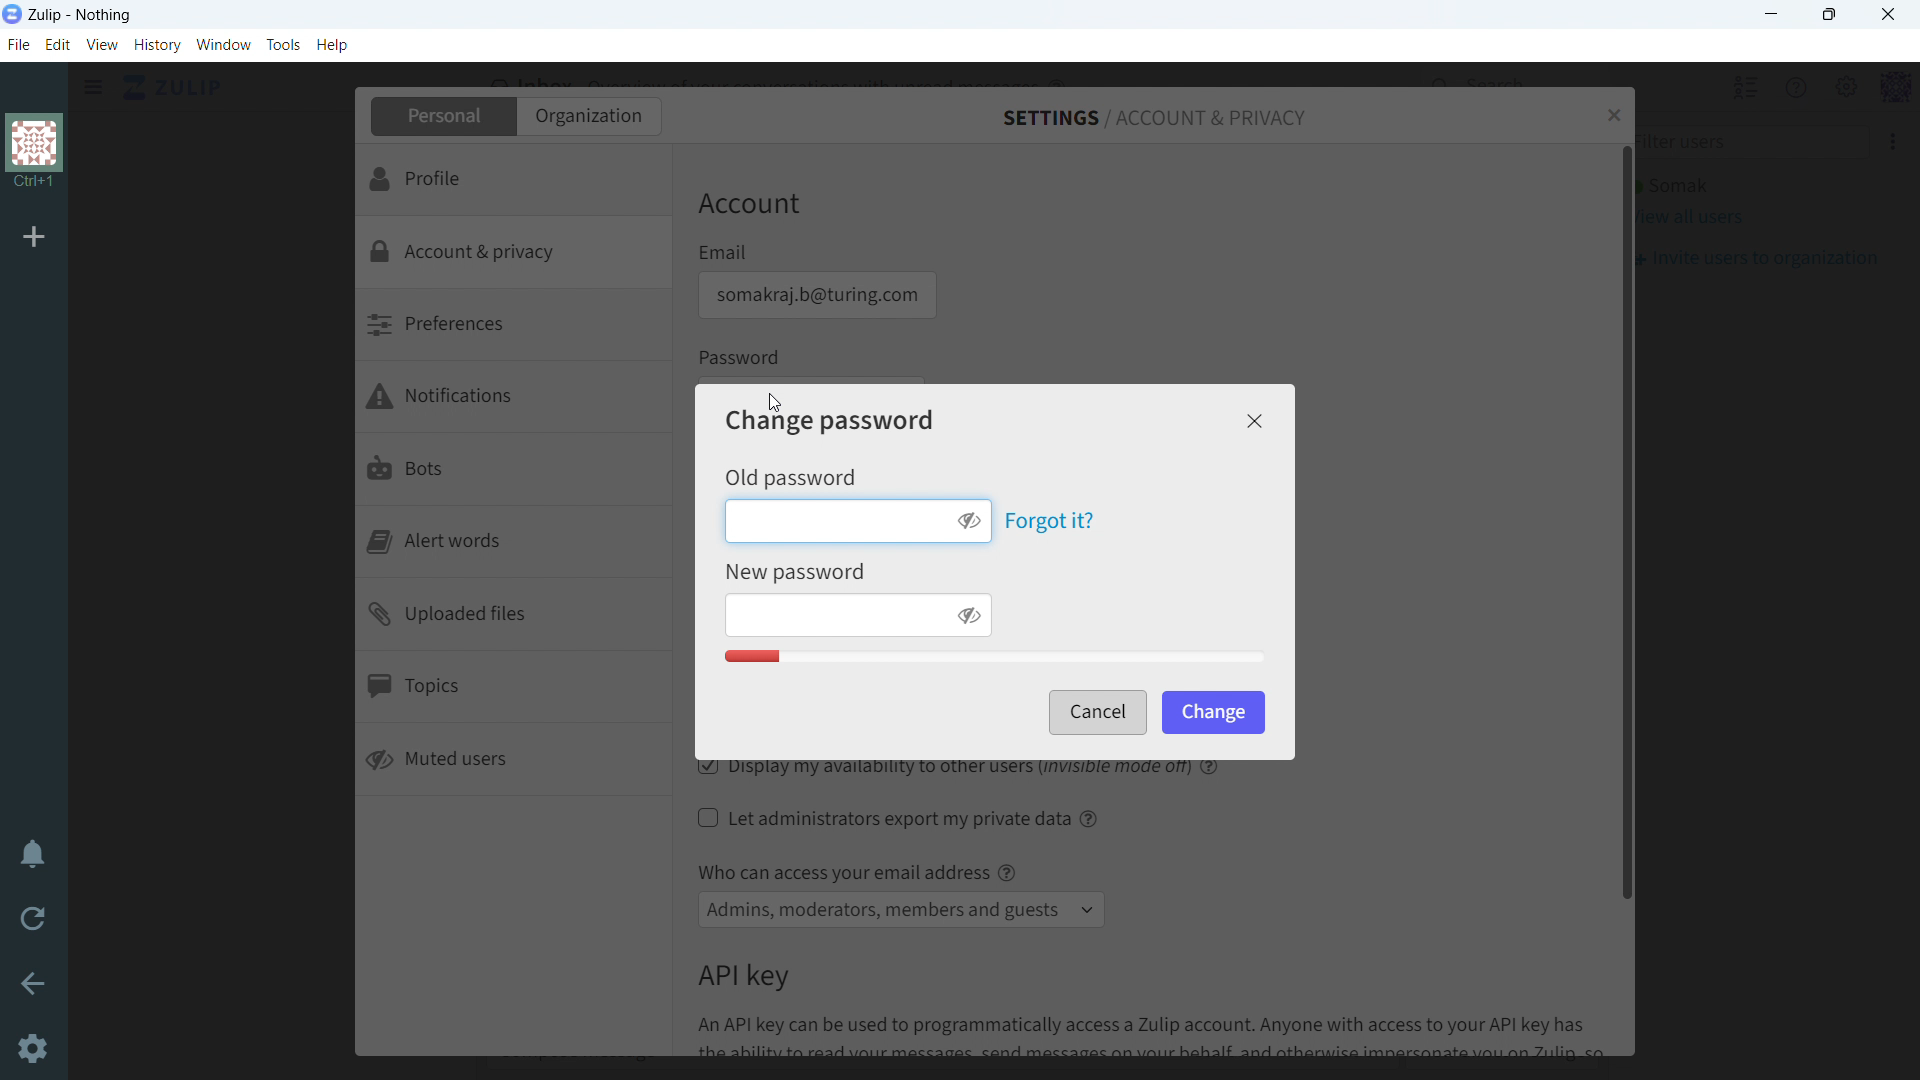  I want to click on reload, so click(32, 917).